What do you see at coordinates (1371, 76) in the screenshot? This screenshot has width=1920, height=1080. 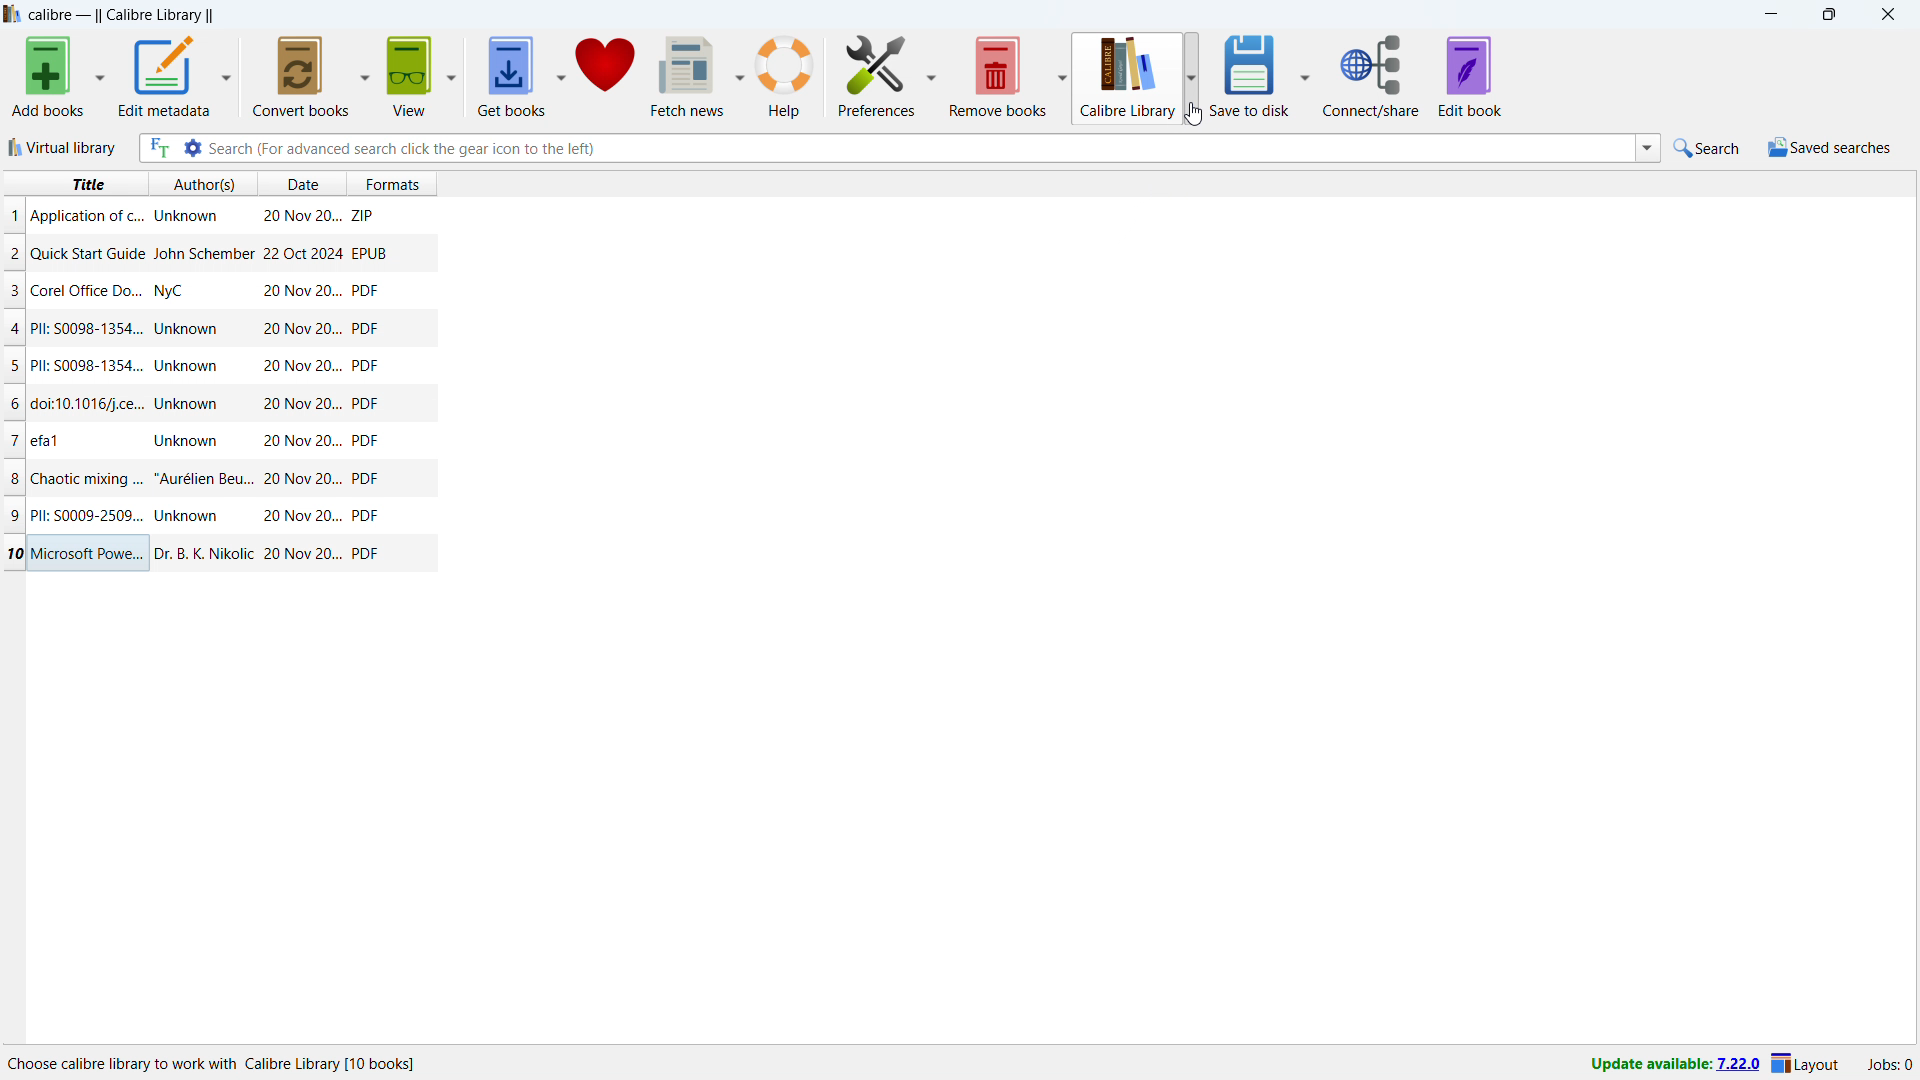 I see `connect/share` at bounding box center [1371, 76].